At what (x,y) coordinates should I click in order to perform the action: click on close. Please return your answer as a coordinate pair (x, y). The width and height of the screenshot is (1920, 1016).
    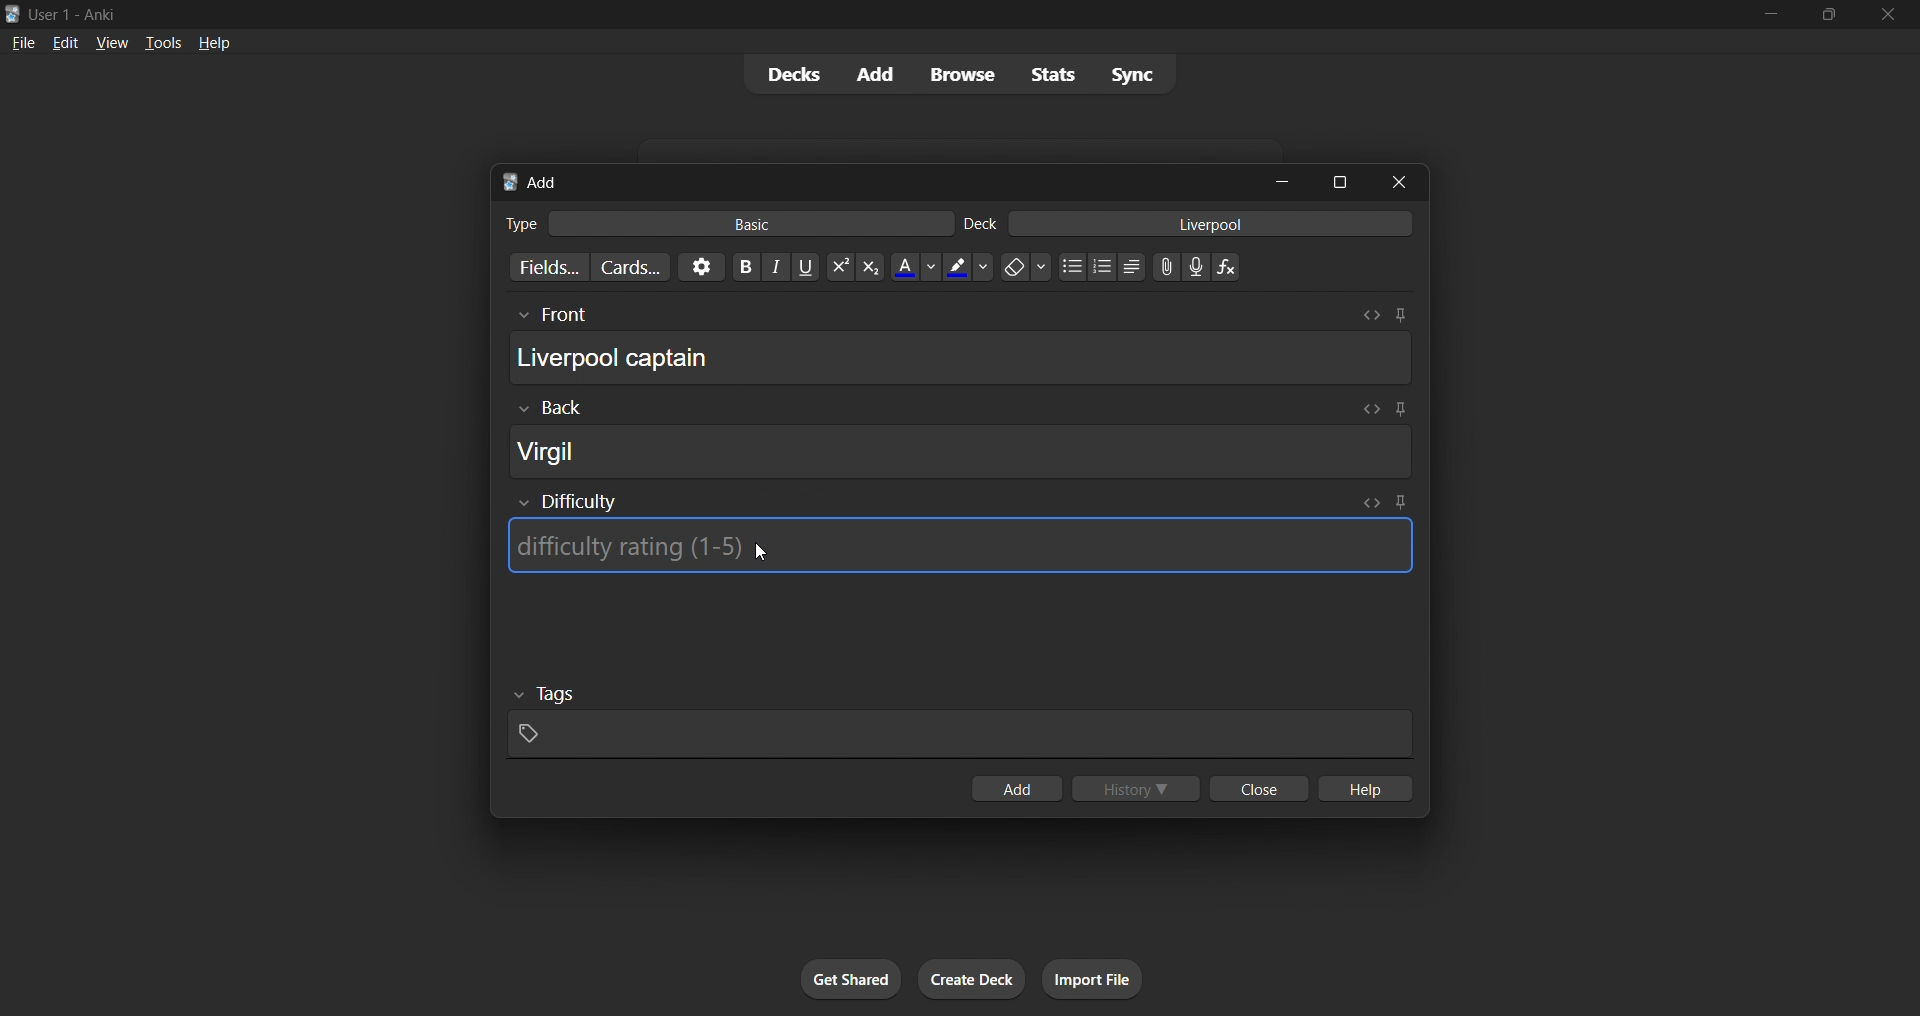
    Looking at the image, I should click on (1888, 15).